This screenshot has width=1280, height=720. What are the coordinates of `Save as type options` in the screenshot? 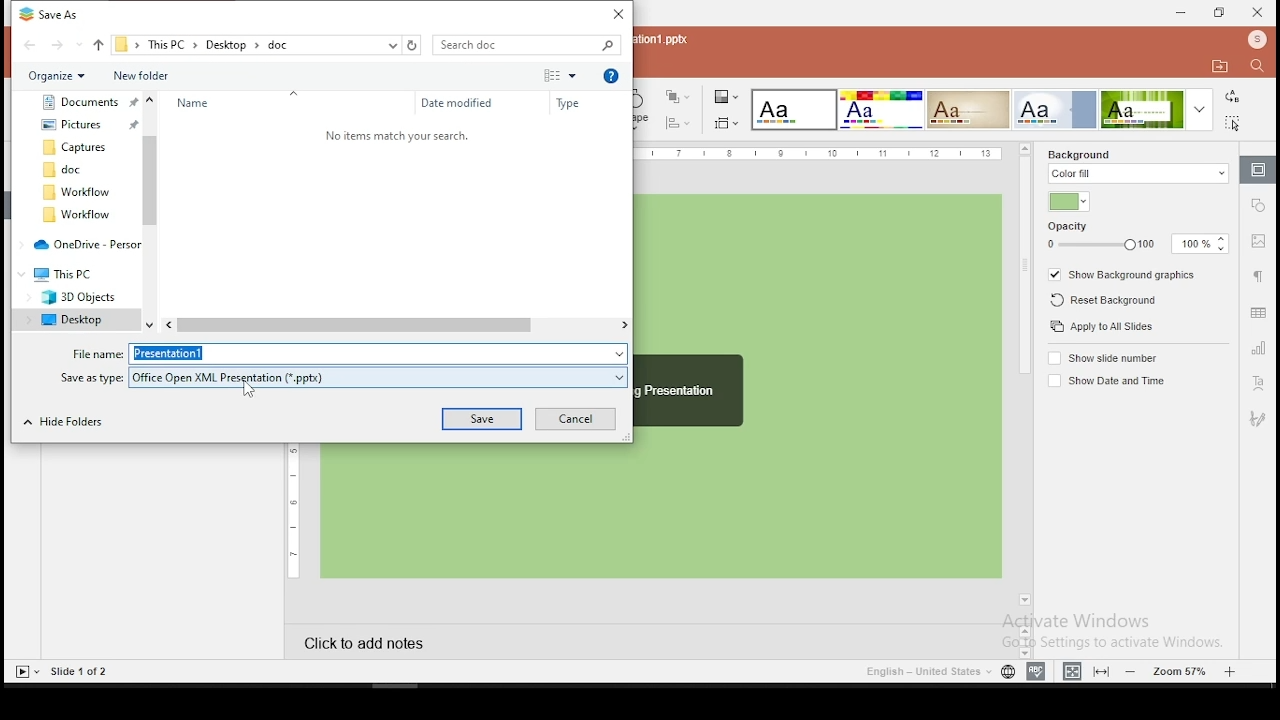 It's located at (381, 376).